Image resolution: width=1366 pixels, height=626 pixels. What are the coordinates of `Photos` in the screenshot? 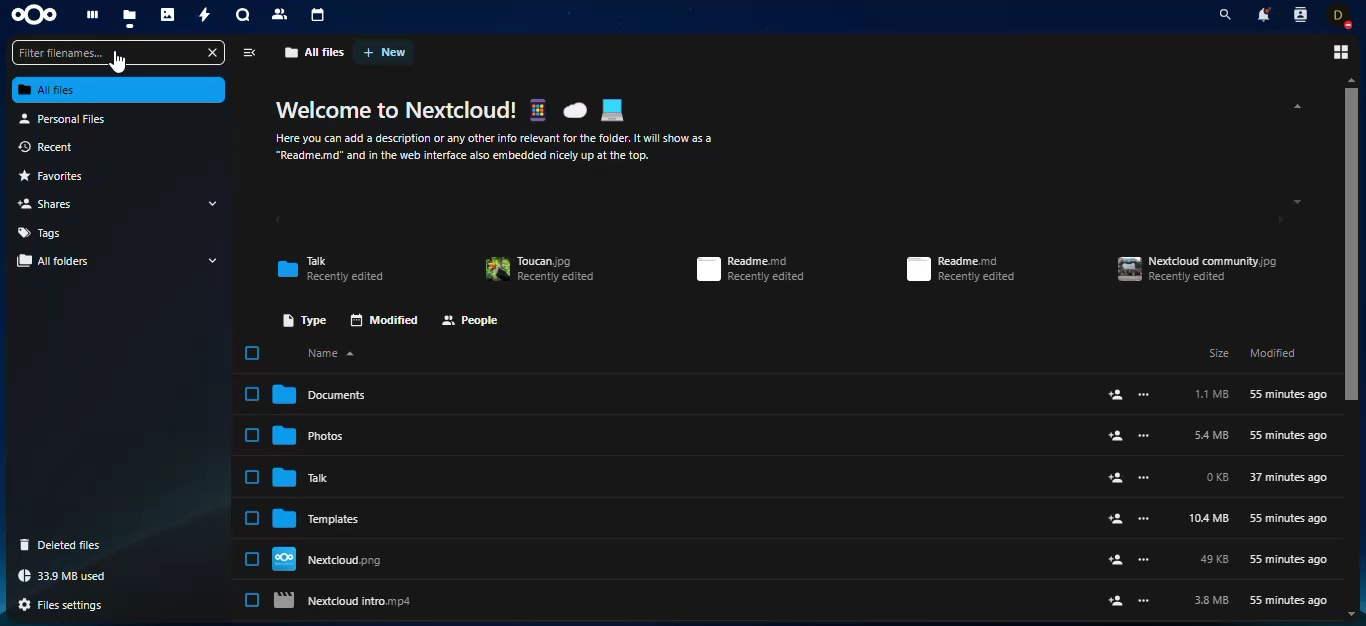 It's located at (685, 434).